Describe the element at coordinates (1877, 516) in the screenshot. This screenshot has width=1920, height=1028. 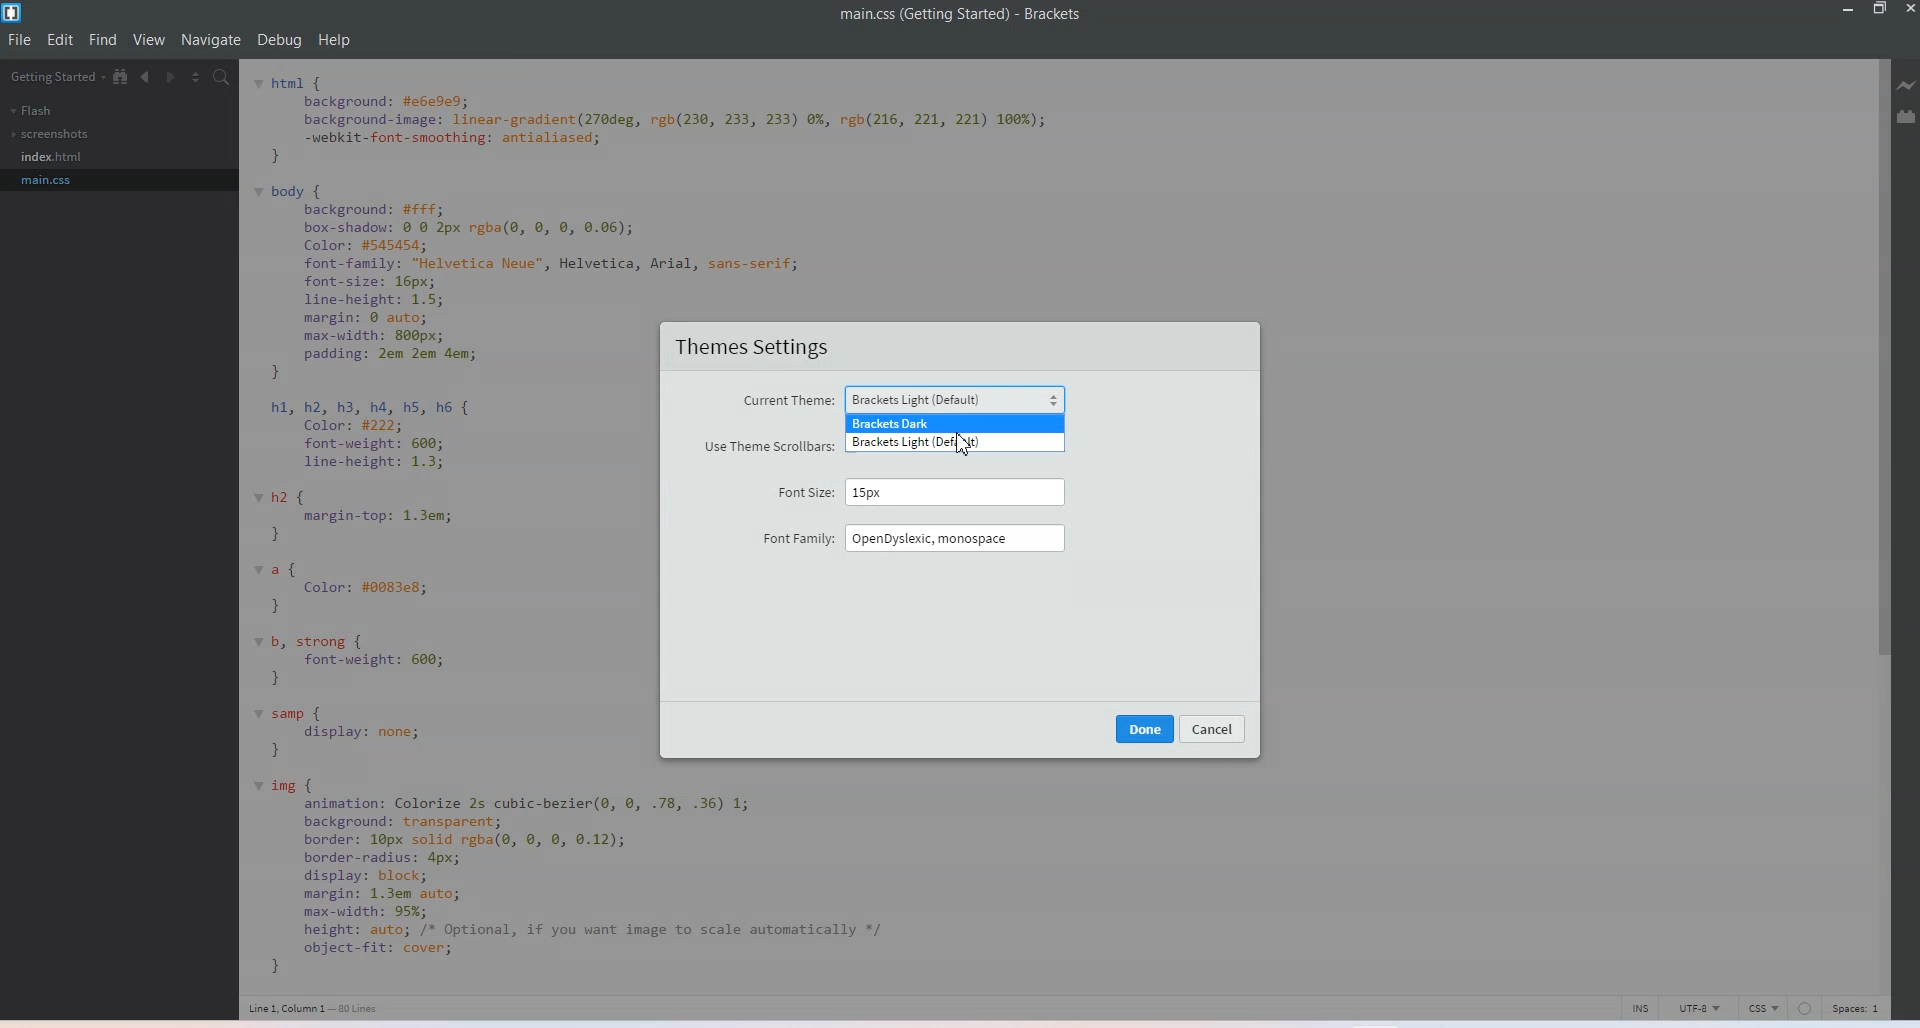
I see `Vertical scroll bar` at that location.